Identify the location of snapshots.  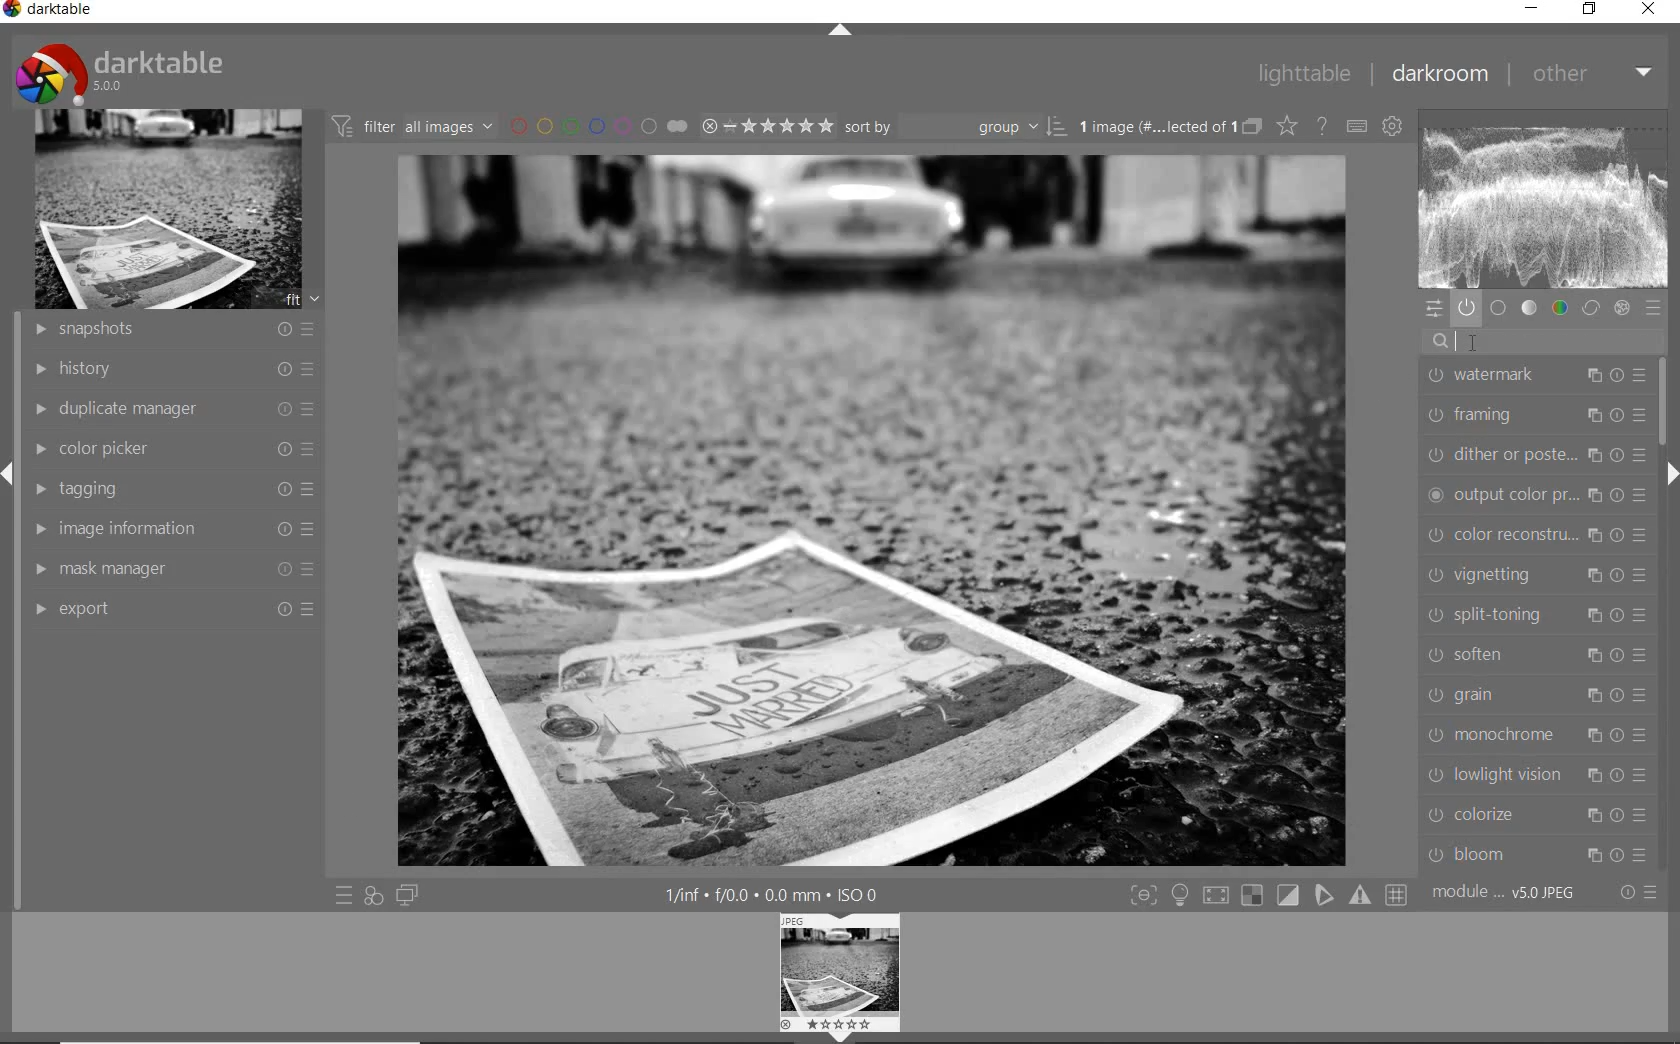
(171, 331).